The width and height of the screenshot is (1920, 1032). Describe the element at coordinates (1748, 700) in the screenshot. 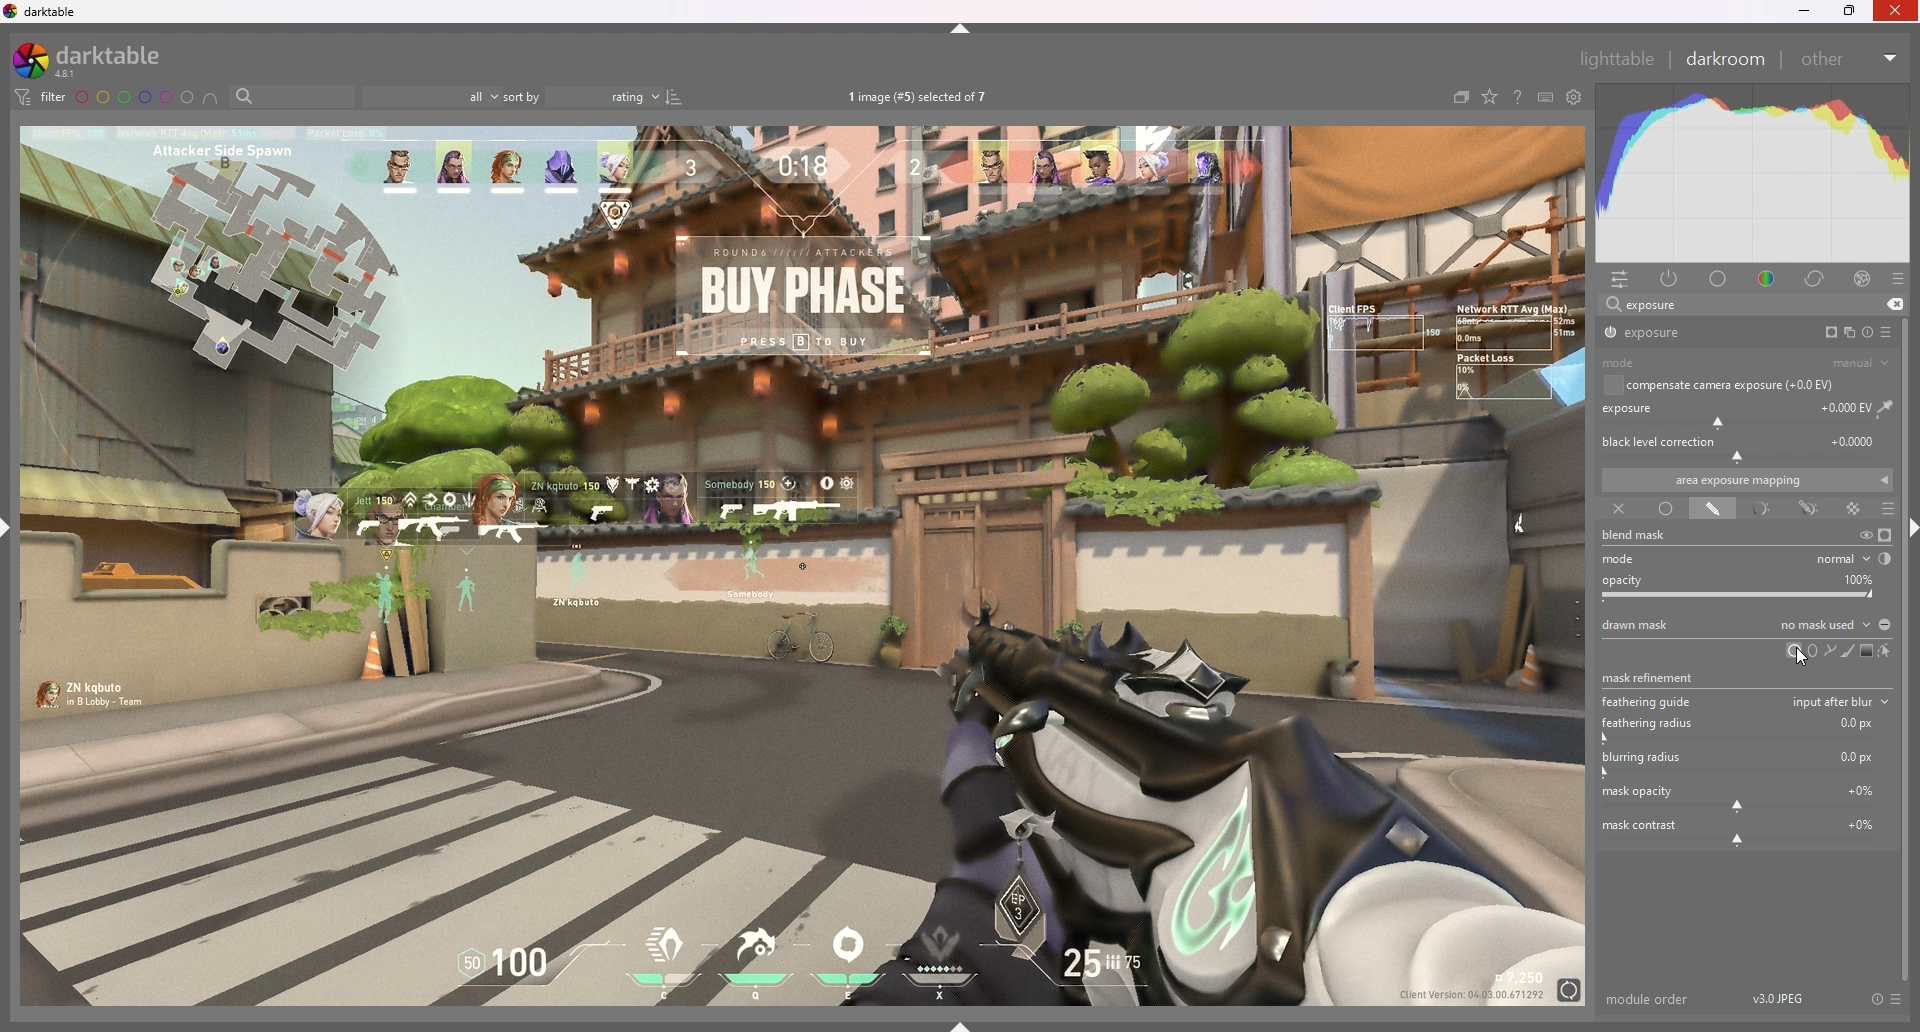

I see `feathering guide` at that location.